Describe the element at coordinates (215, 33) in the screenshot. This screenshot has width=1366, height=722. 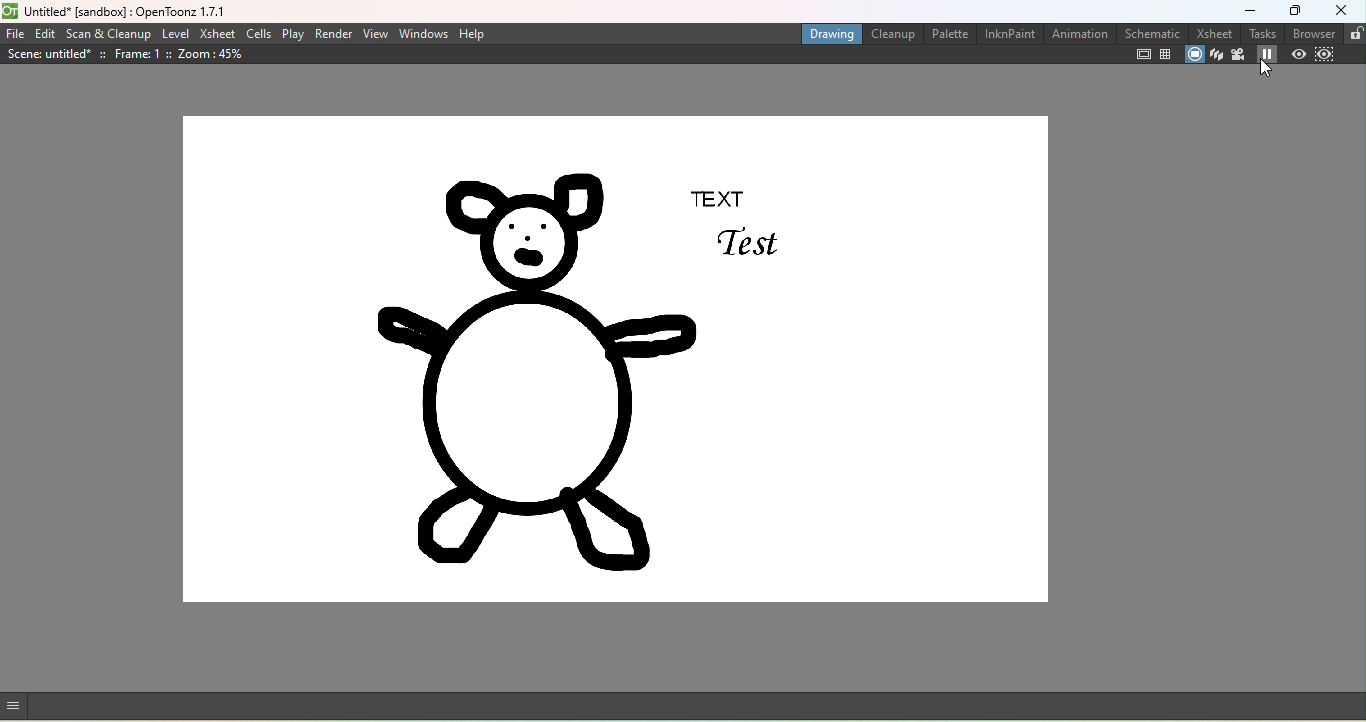
I see `Xsheet` at that location.